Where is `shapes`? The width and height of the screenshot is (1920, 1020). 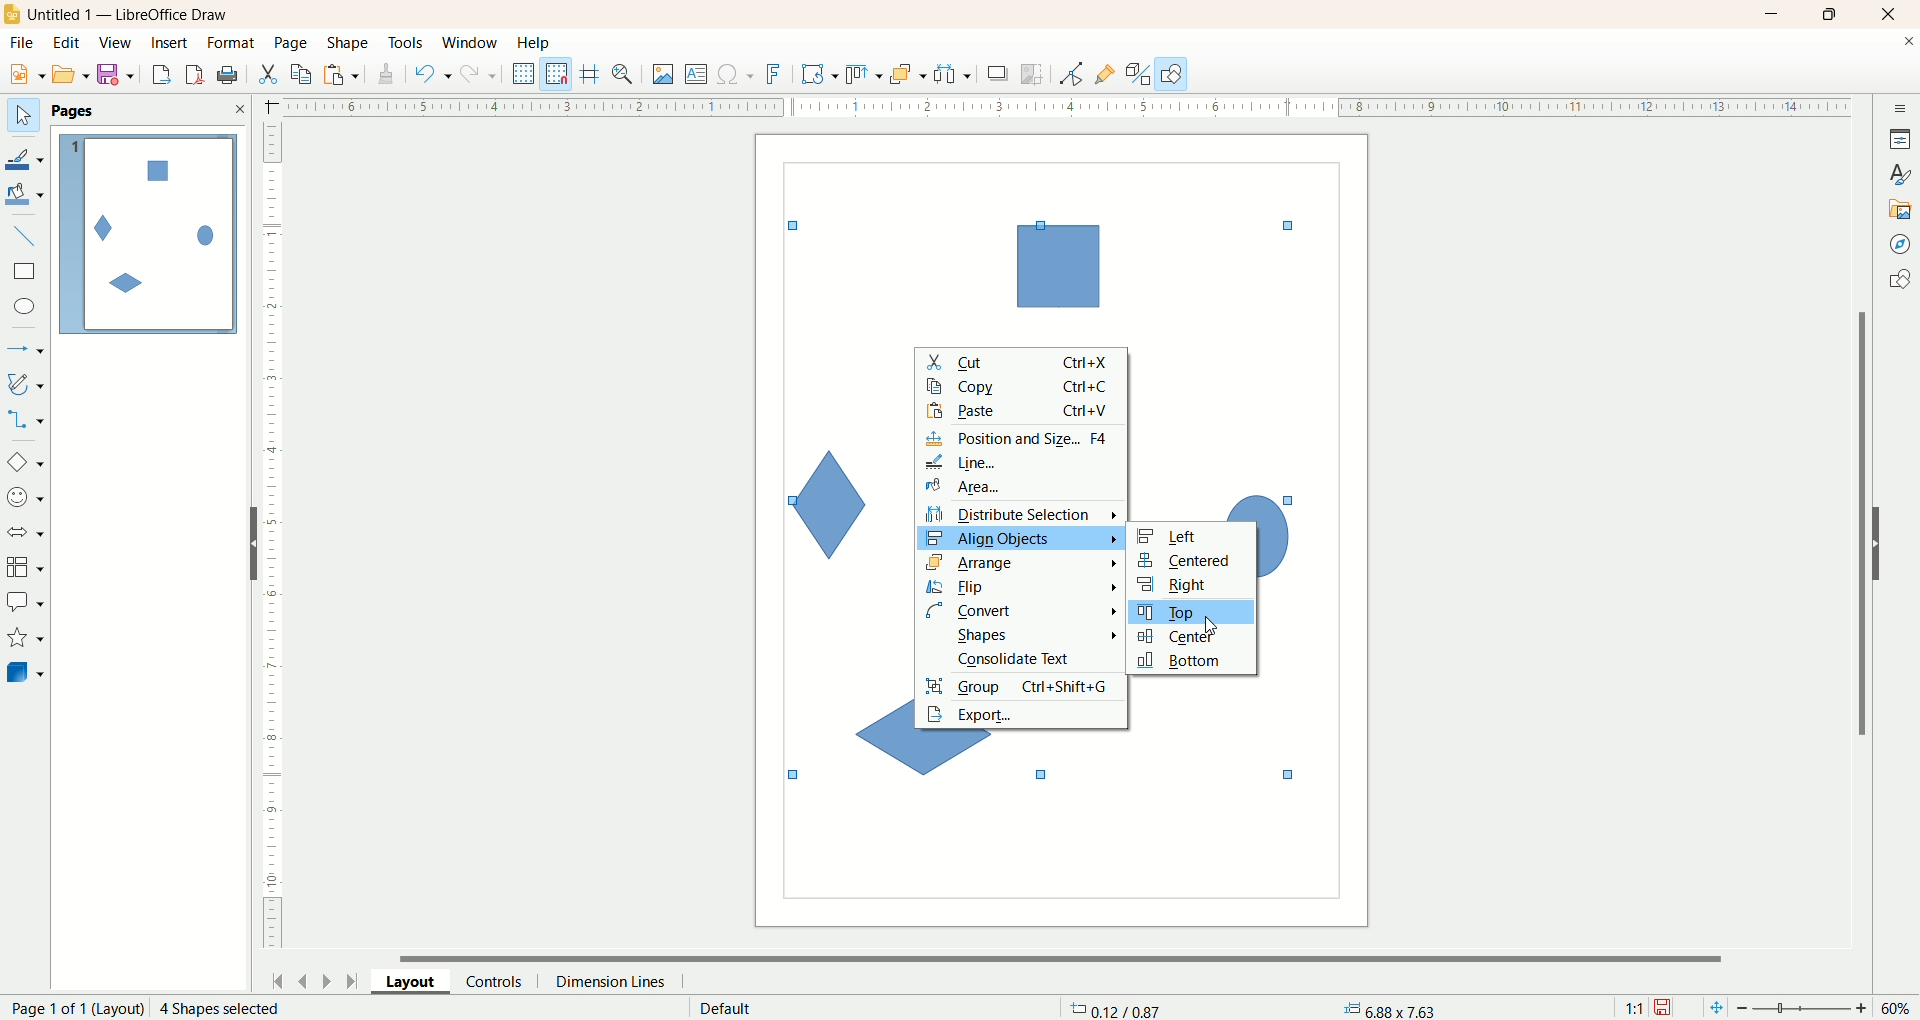 shapes is located at coordinates (1024, 633).